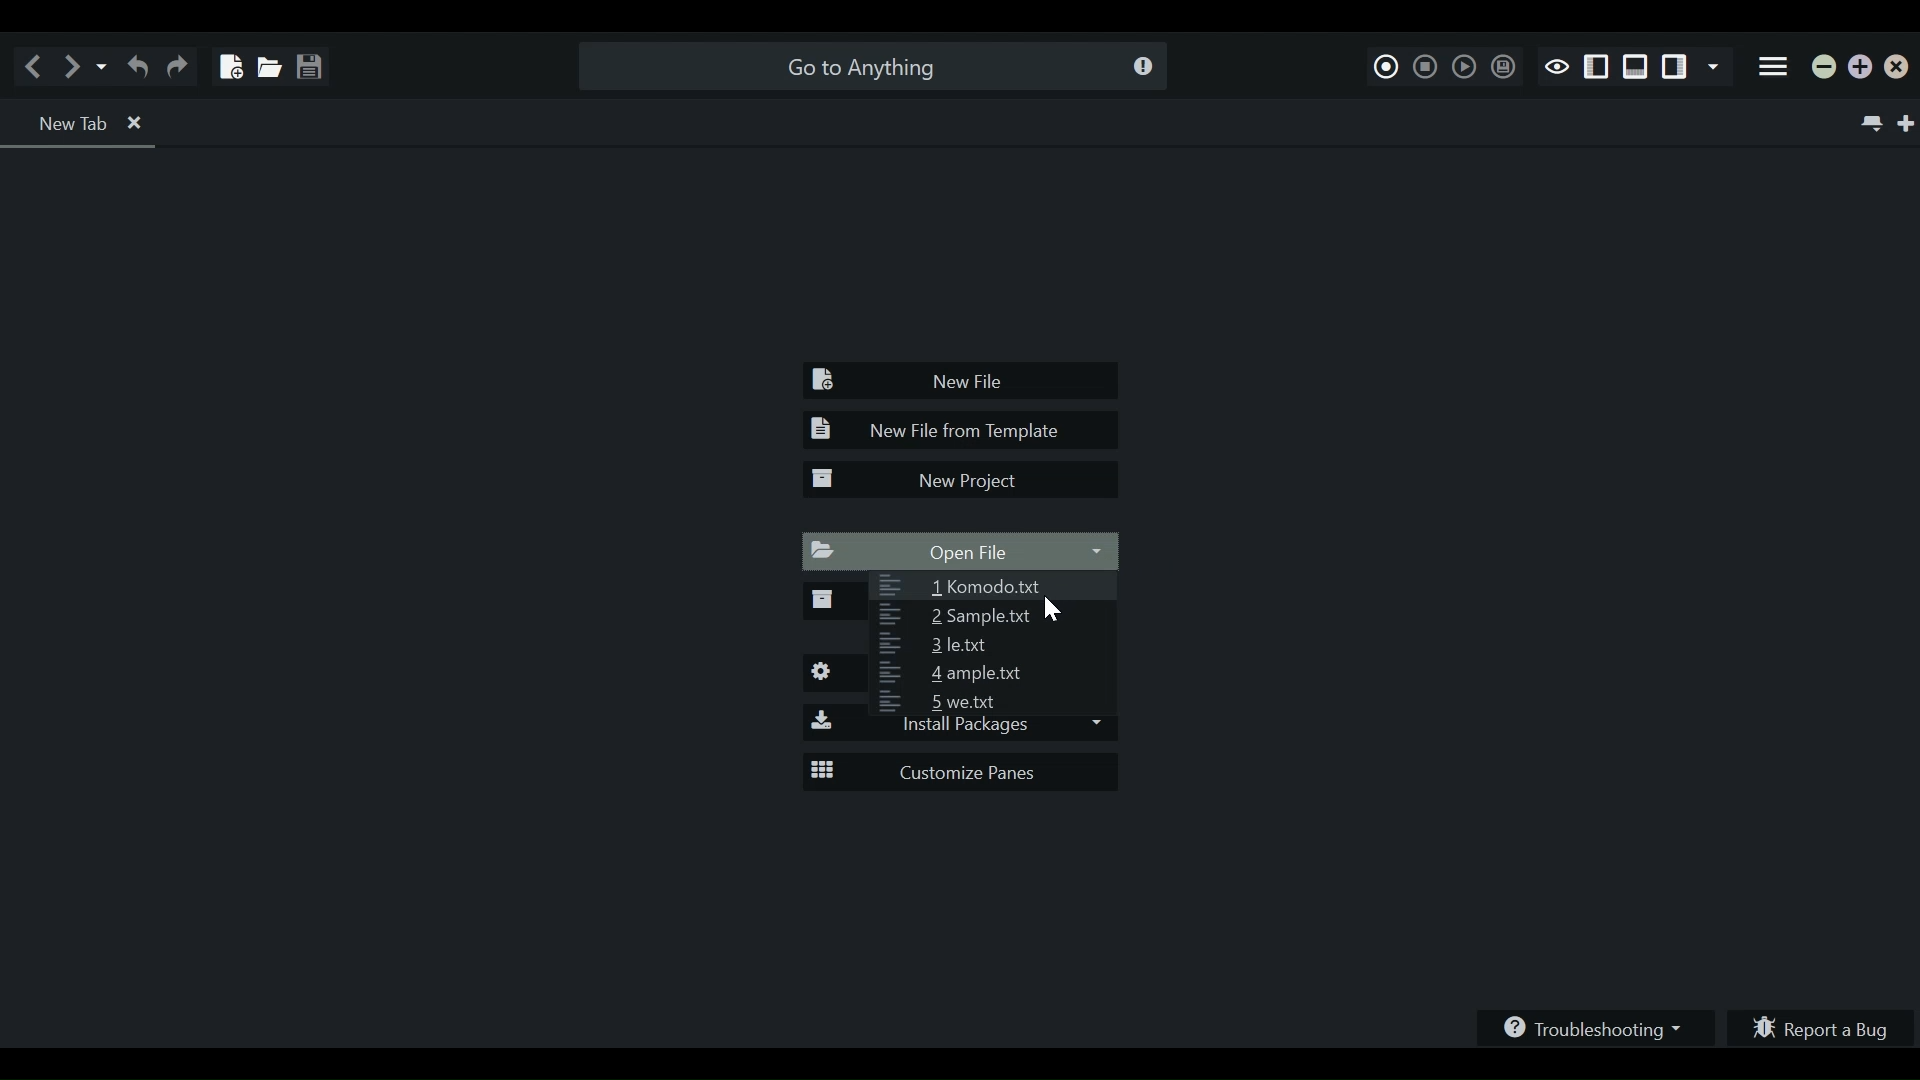 This screenshot has width=1920, height=1080. I want to click on Search, so click(869, 66).